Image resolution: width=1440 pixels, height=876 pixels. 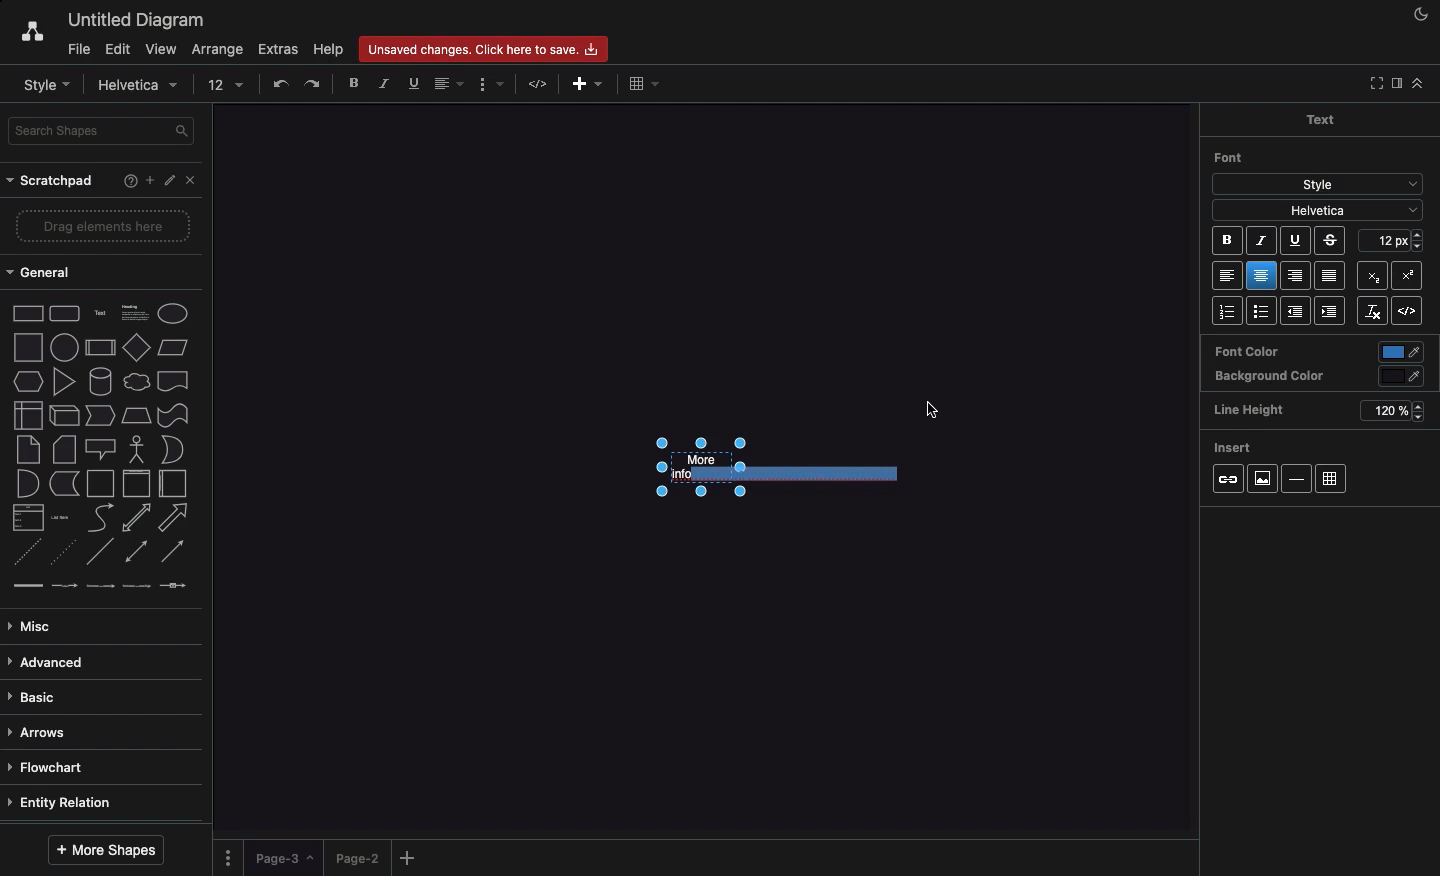 I want to click on Helvetica, so click(x=1318, y=209).